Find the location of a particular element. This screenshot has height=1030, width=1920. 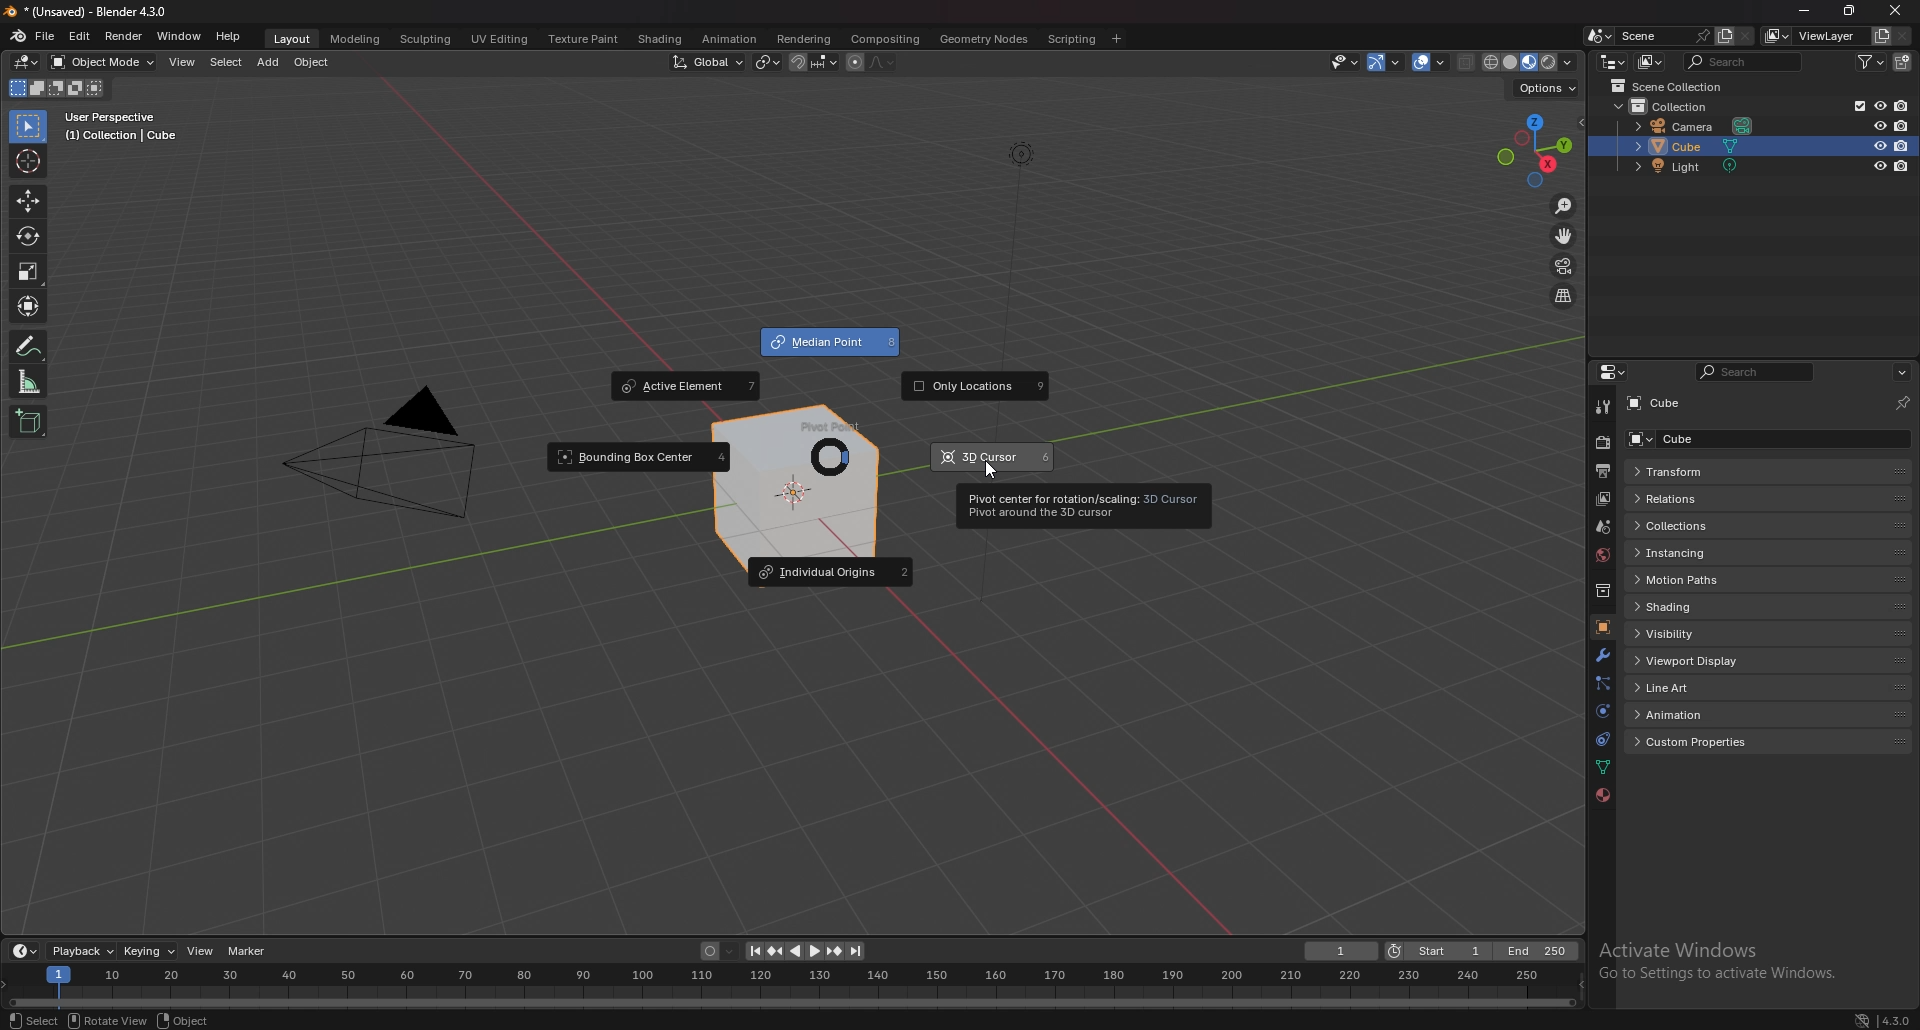

proportional editing fall off is located at coordinates (880, 63).